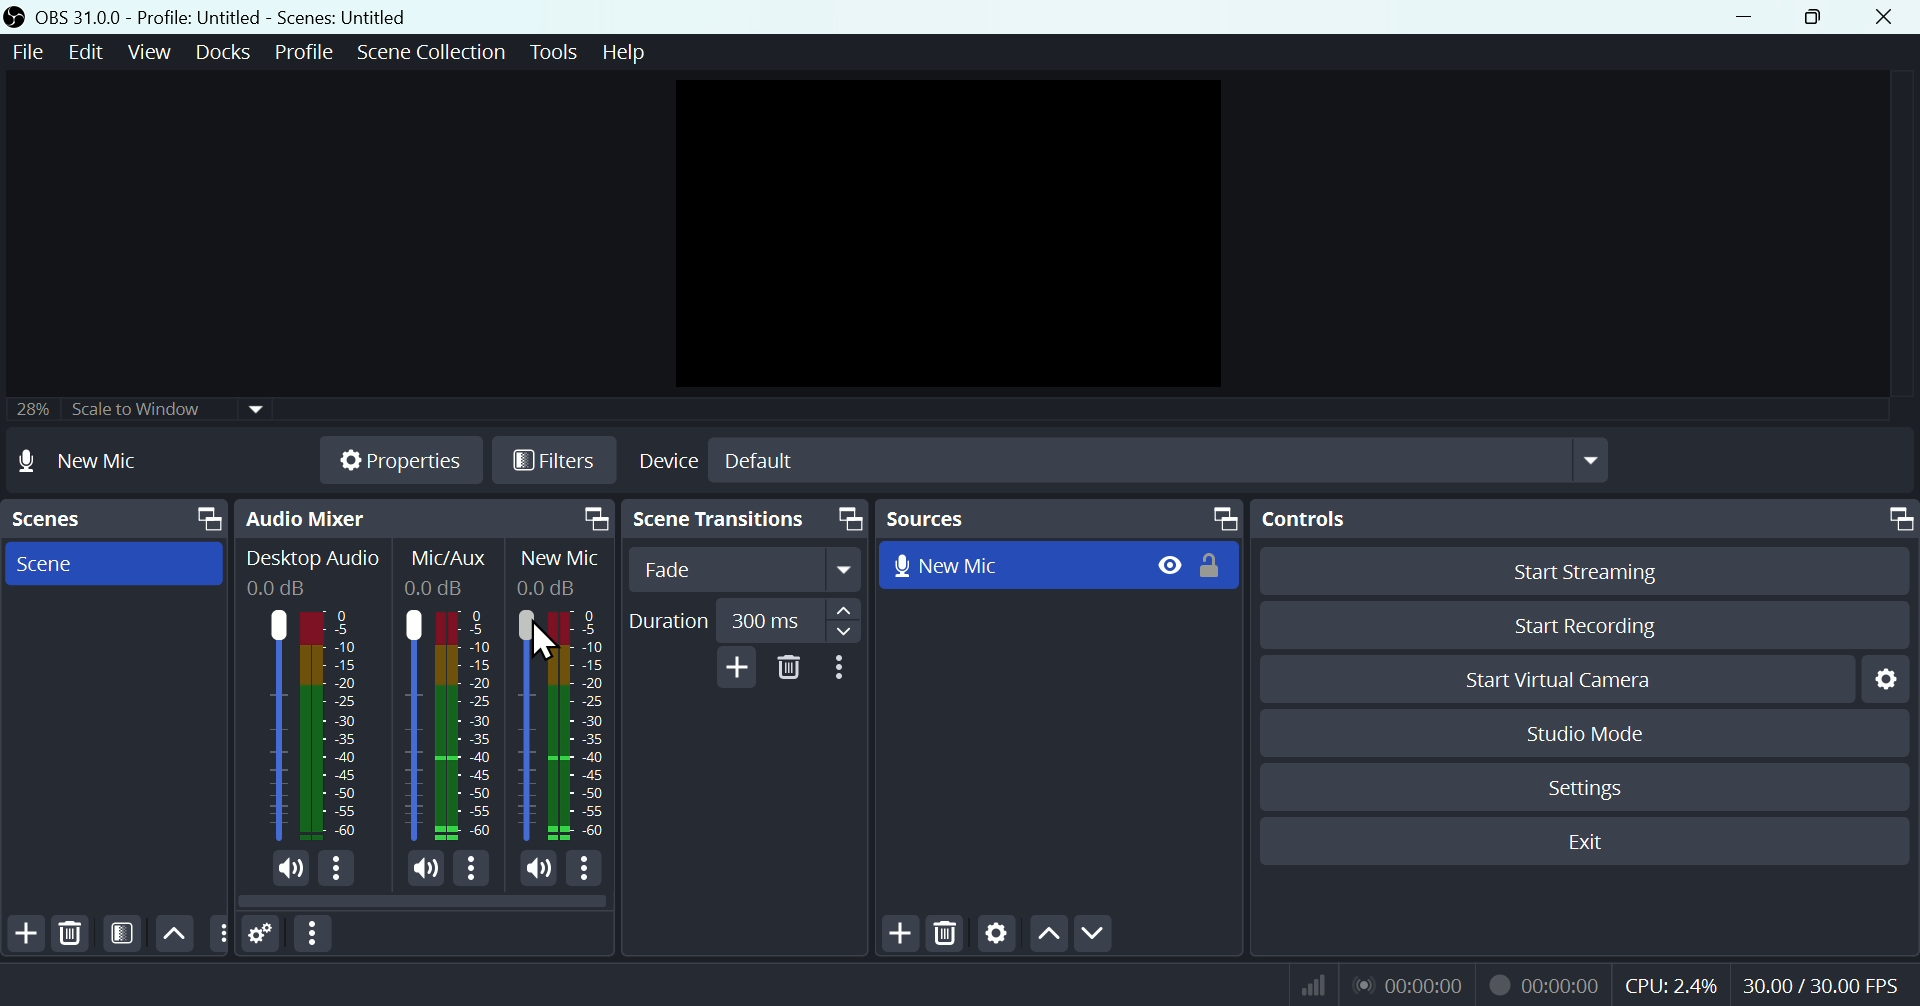  I want to click on OBS 31.0 .0 profile: untitled scenes: untitled, so click(234, 17).